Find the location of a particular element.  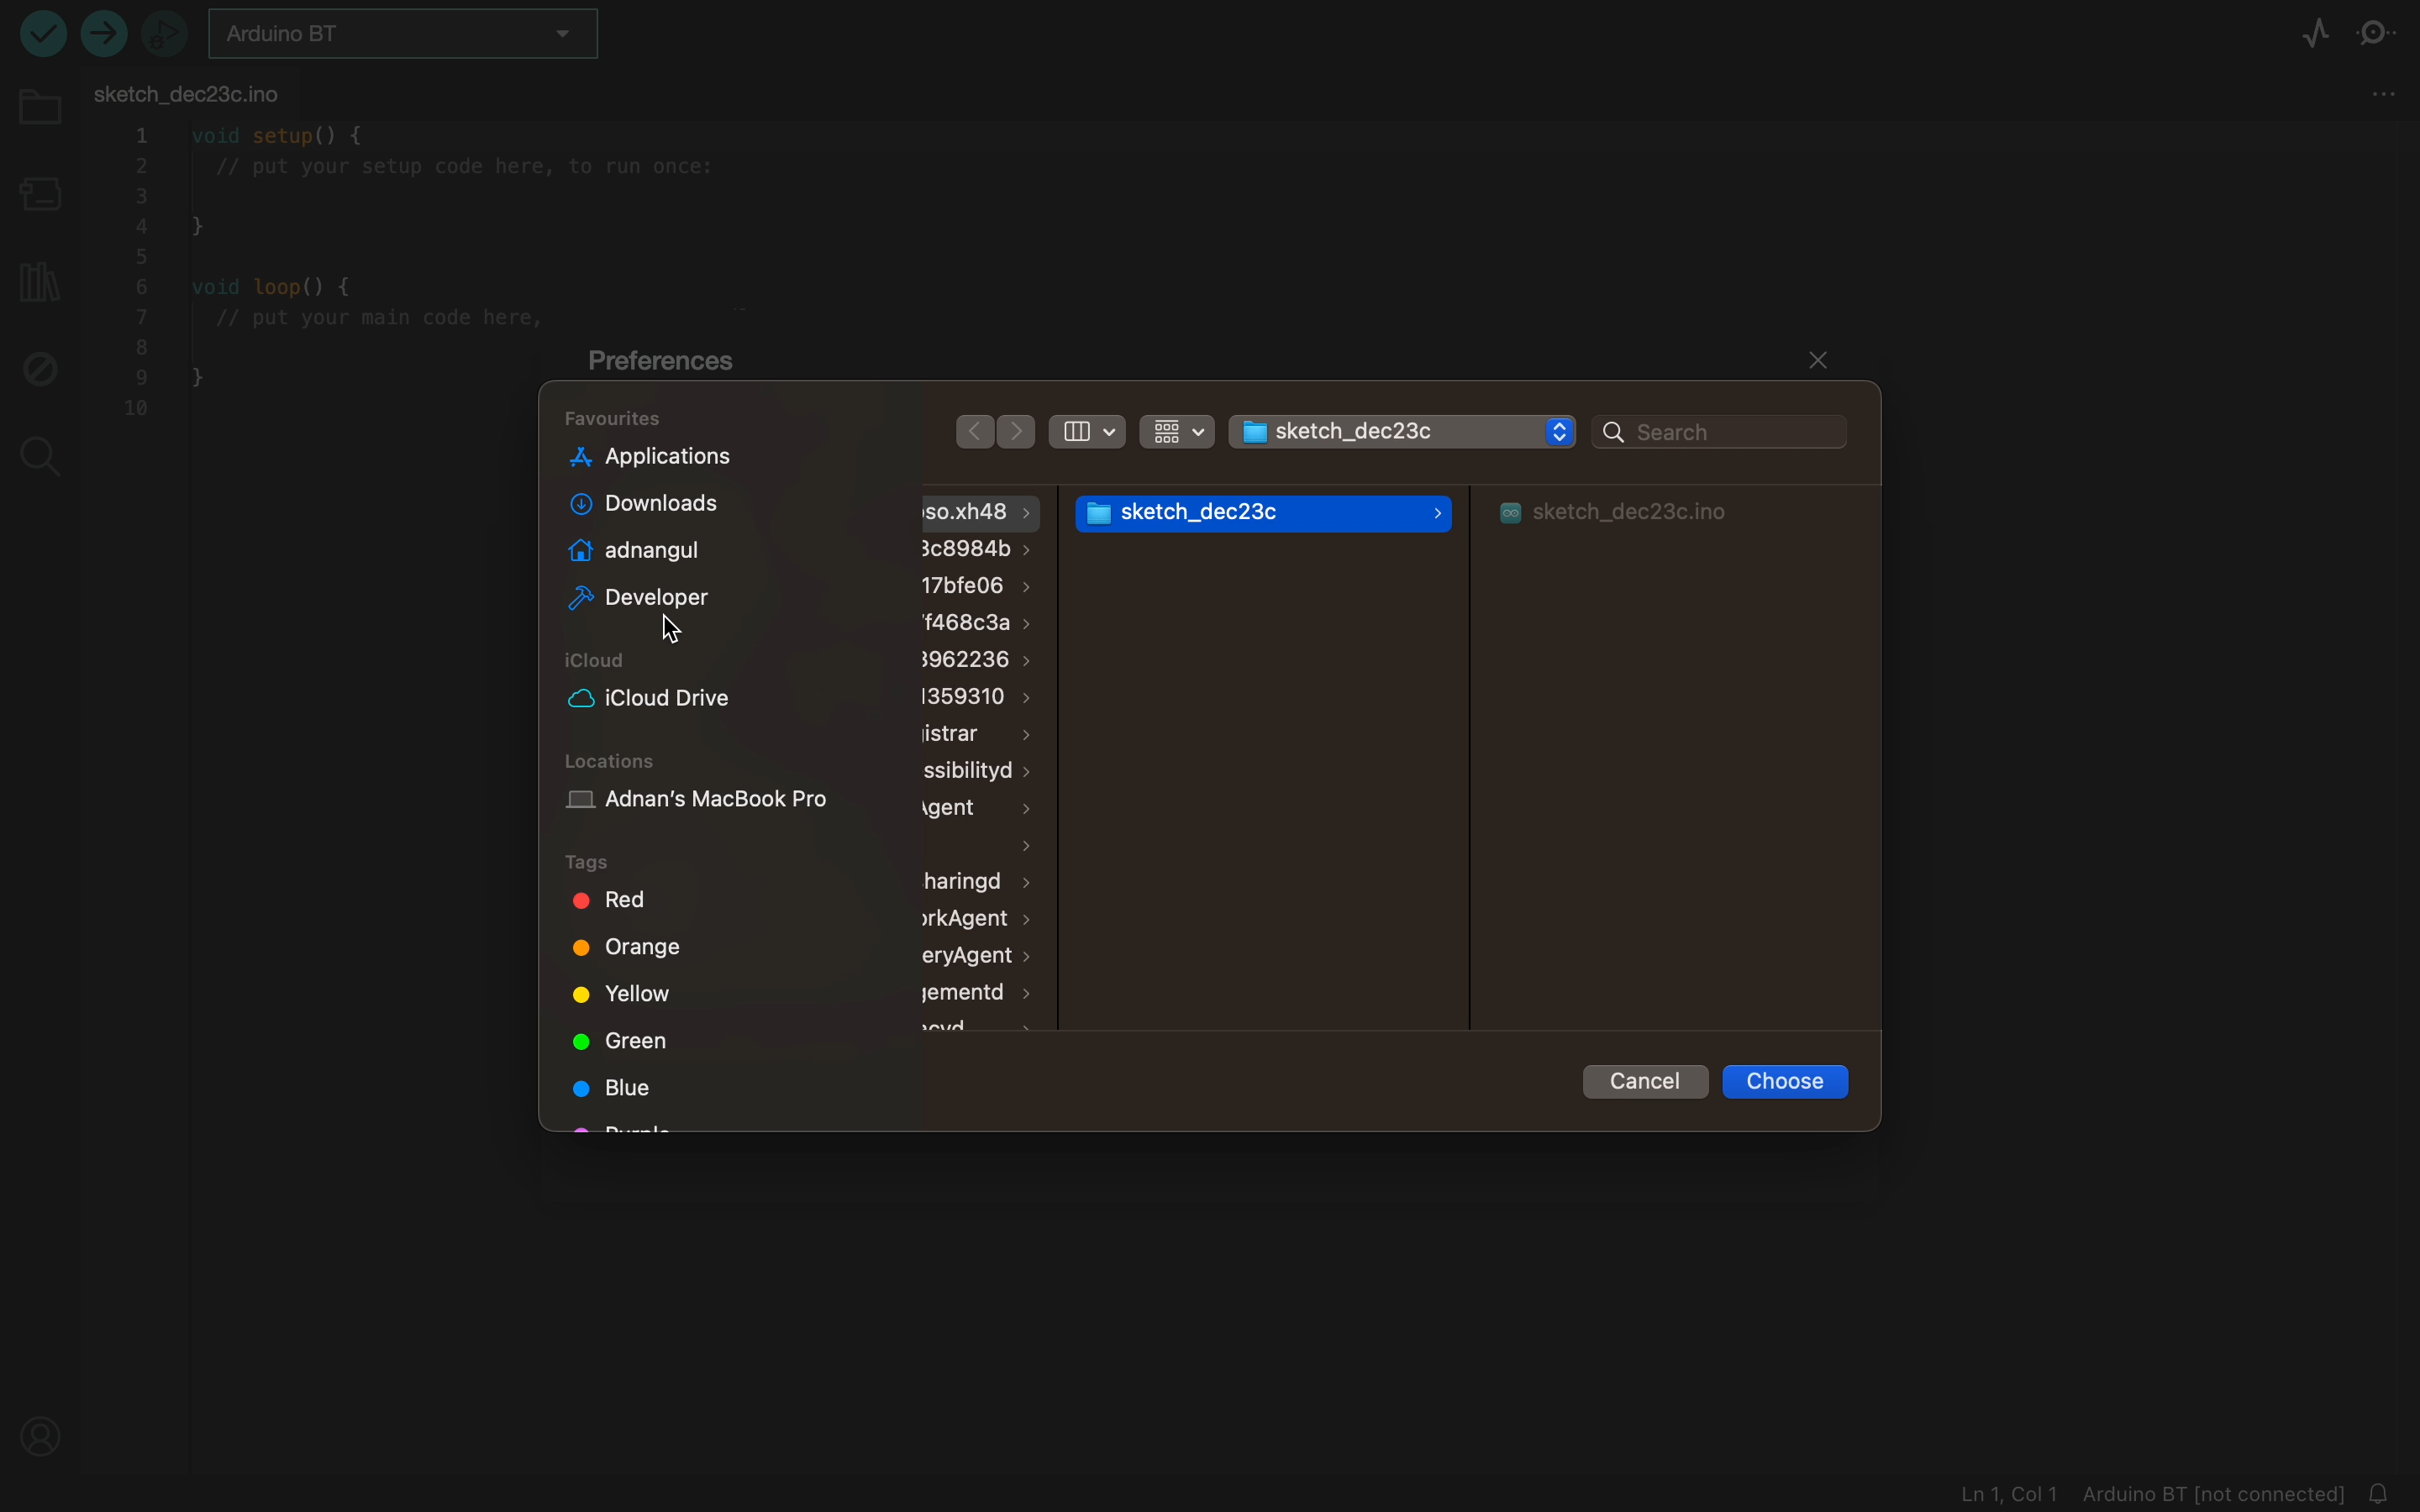

serial monitor is located at coordinates (2381, 31).